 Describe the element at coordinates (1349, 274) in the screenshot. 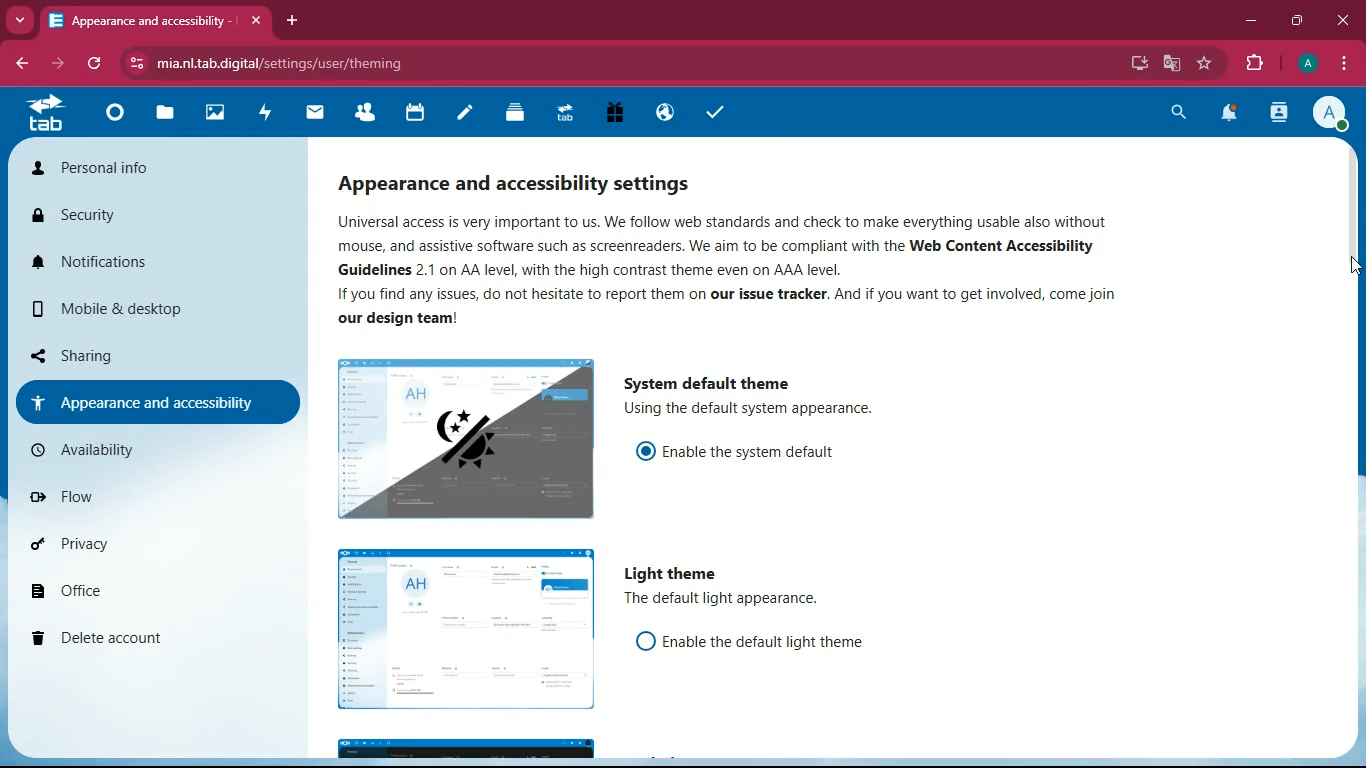

I see `Cursor` at that location.